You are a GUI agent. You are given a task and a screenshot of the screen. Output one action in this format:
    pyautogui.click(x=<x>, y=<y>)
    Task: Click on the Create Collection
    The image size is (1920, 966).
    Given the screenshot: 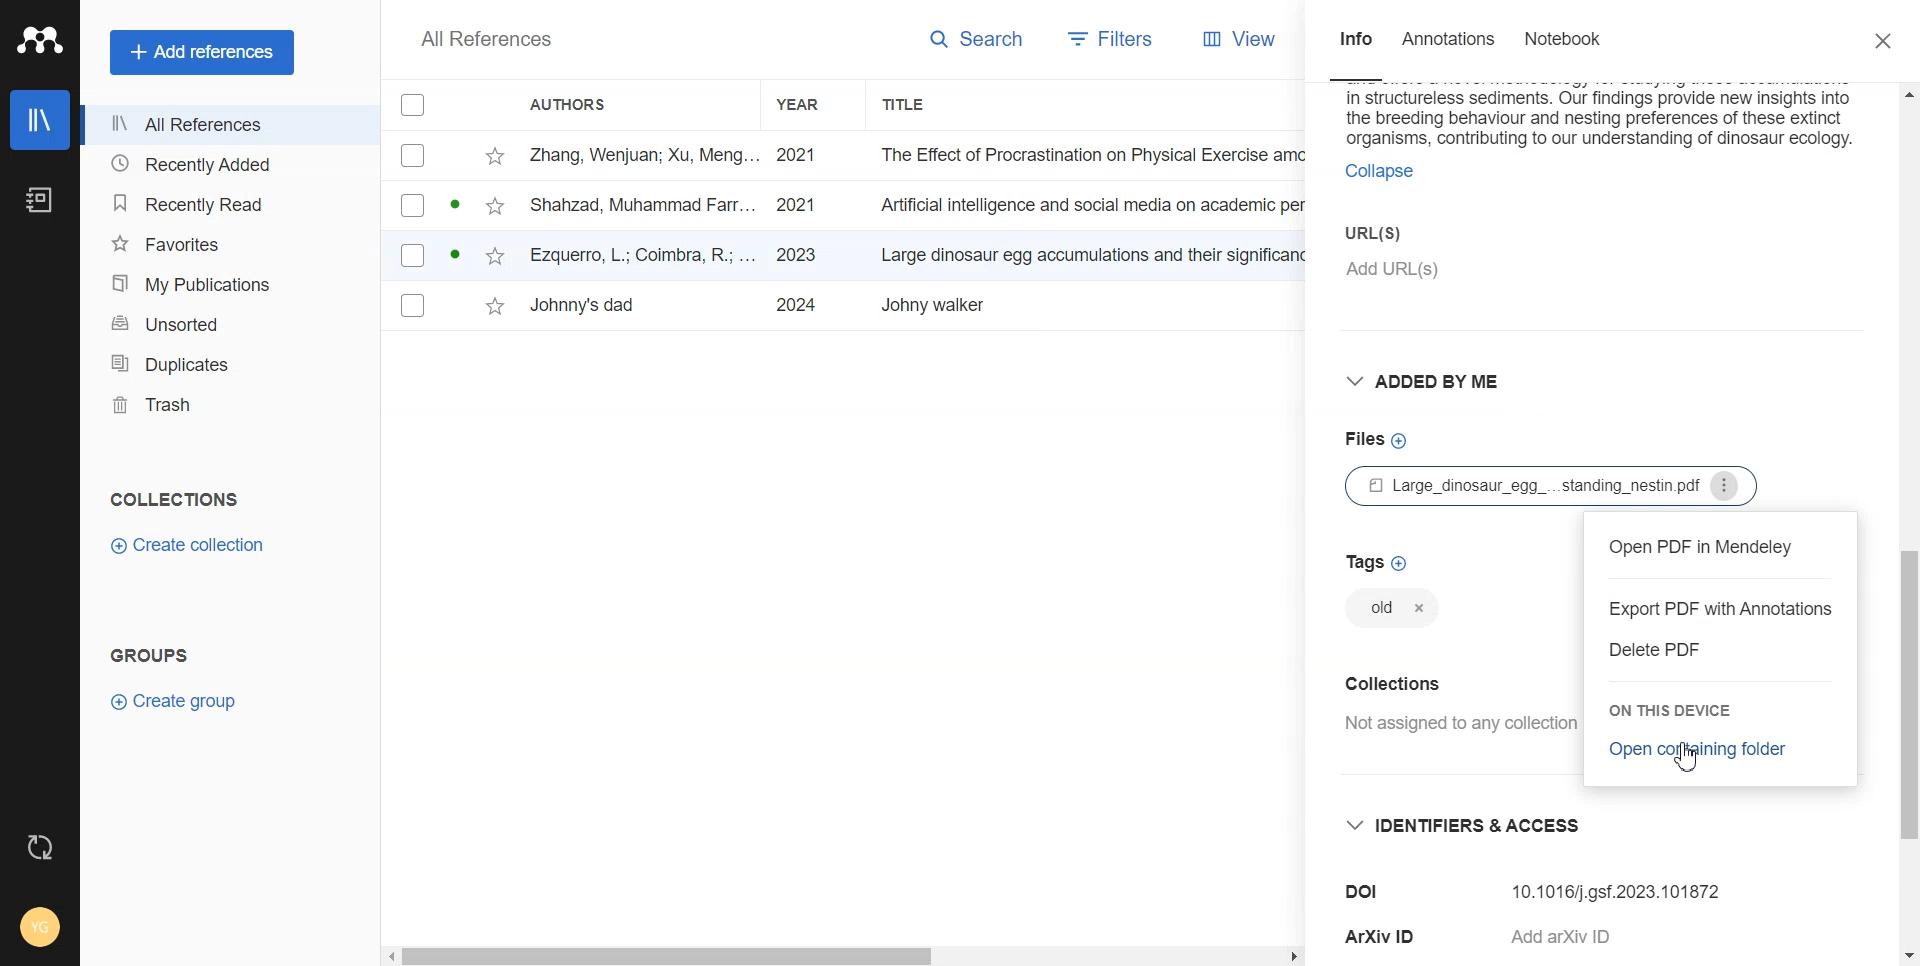 What is the action you would take?
    pyautogui.click(x=190, y=544)
    